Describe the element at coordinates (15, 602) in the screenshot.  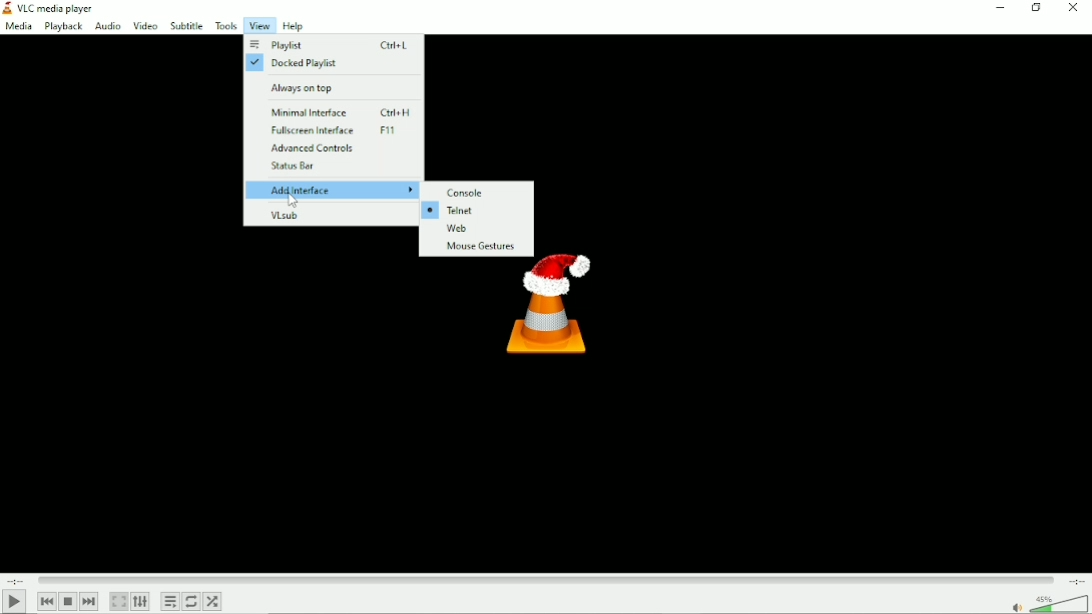
I see `Play` at that location.